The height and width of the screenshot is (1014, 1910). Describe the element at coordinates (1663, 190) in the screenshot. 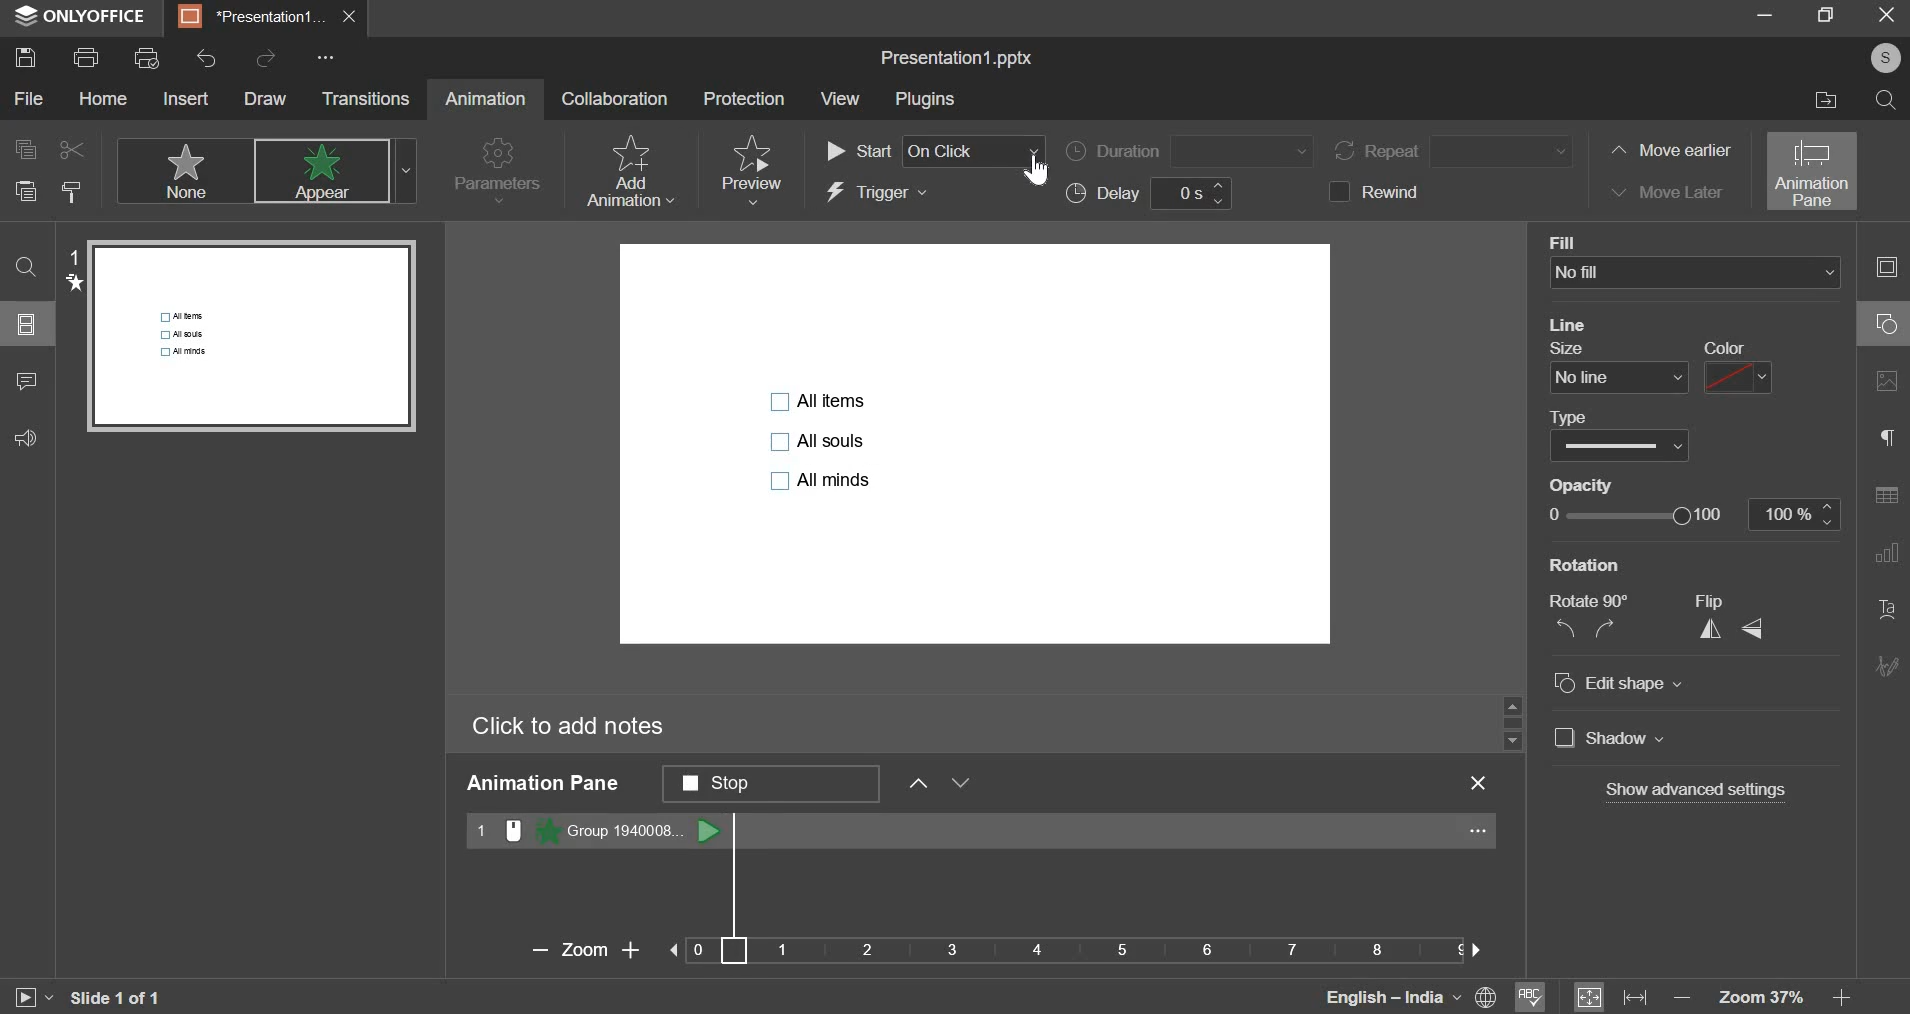

I see `move later` at that location.